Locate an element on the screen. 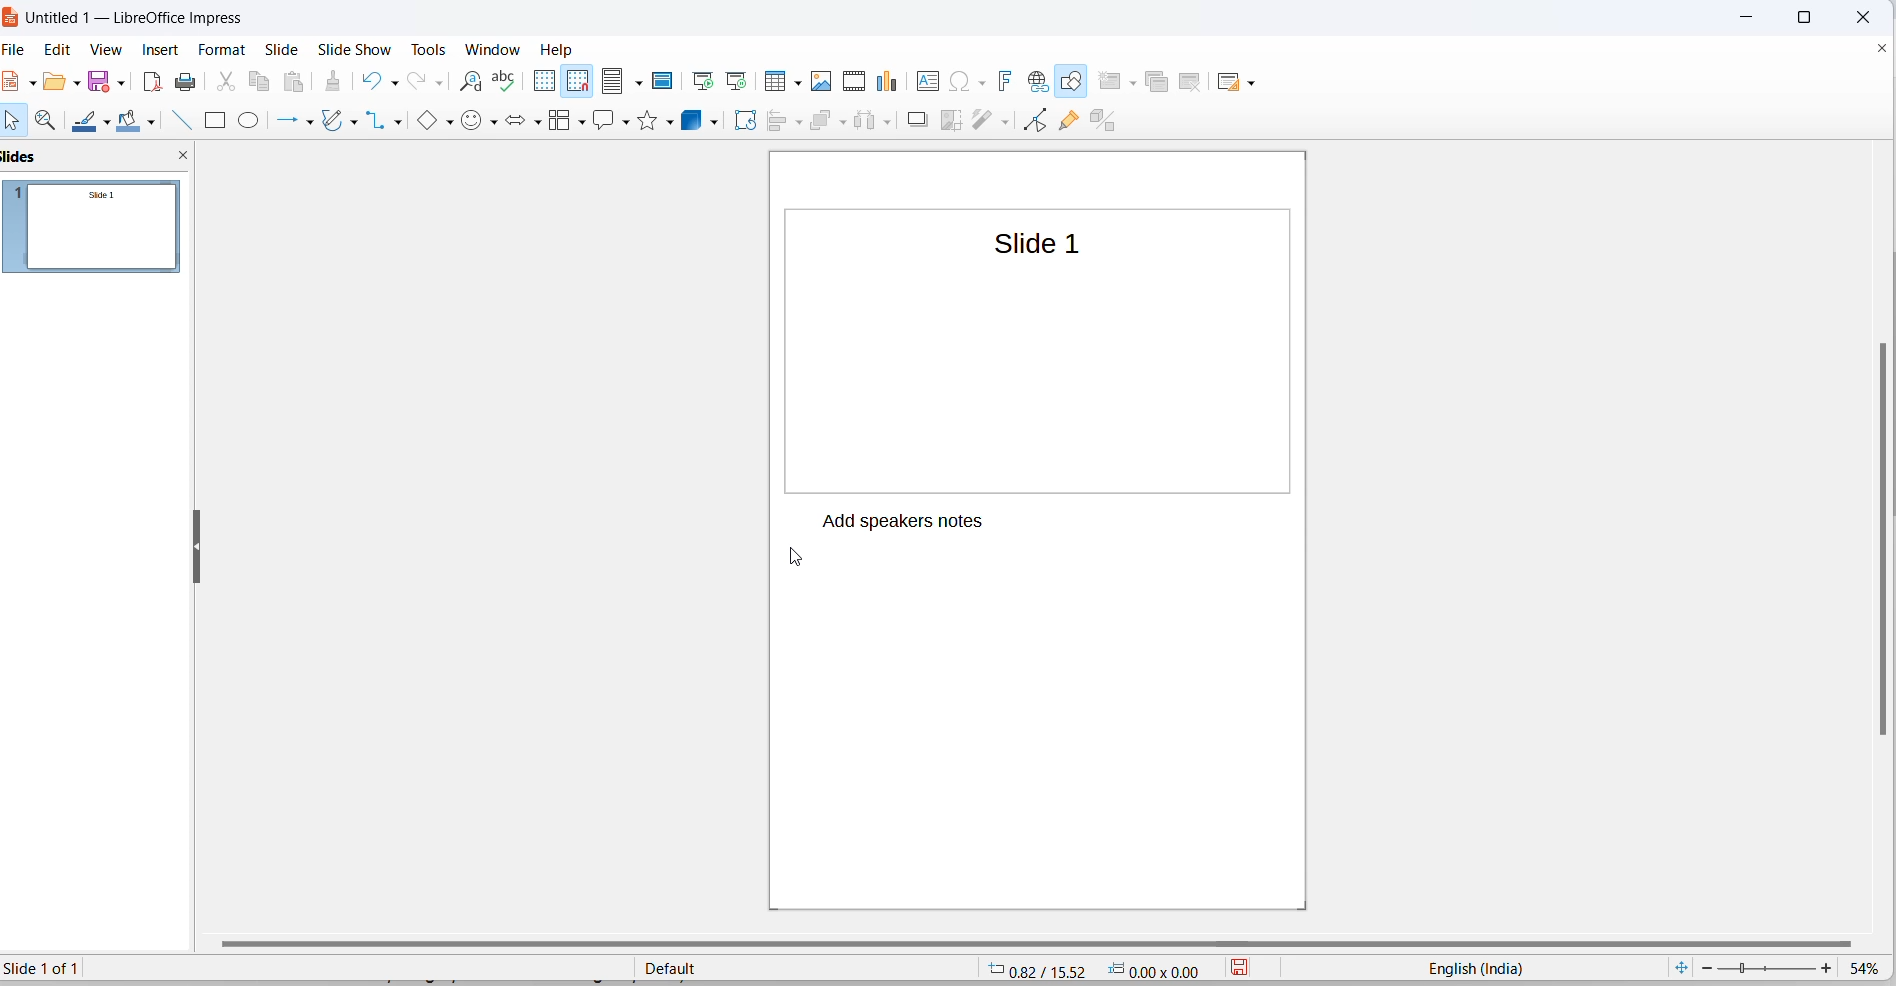 Image resolution: width=1896 pixels, height=986 pixels. save is located at coordinates (1245, 968).